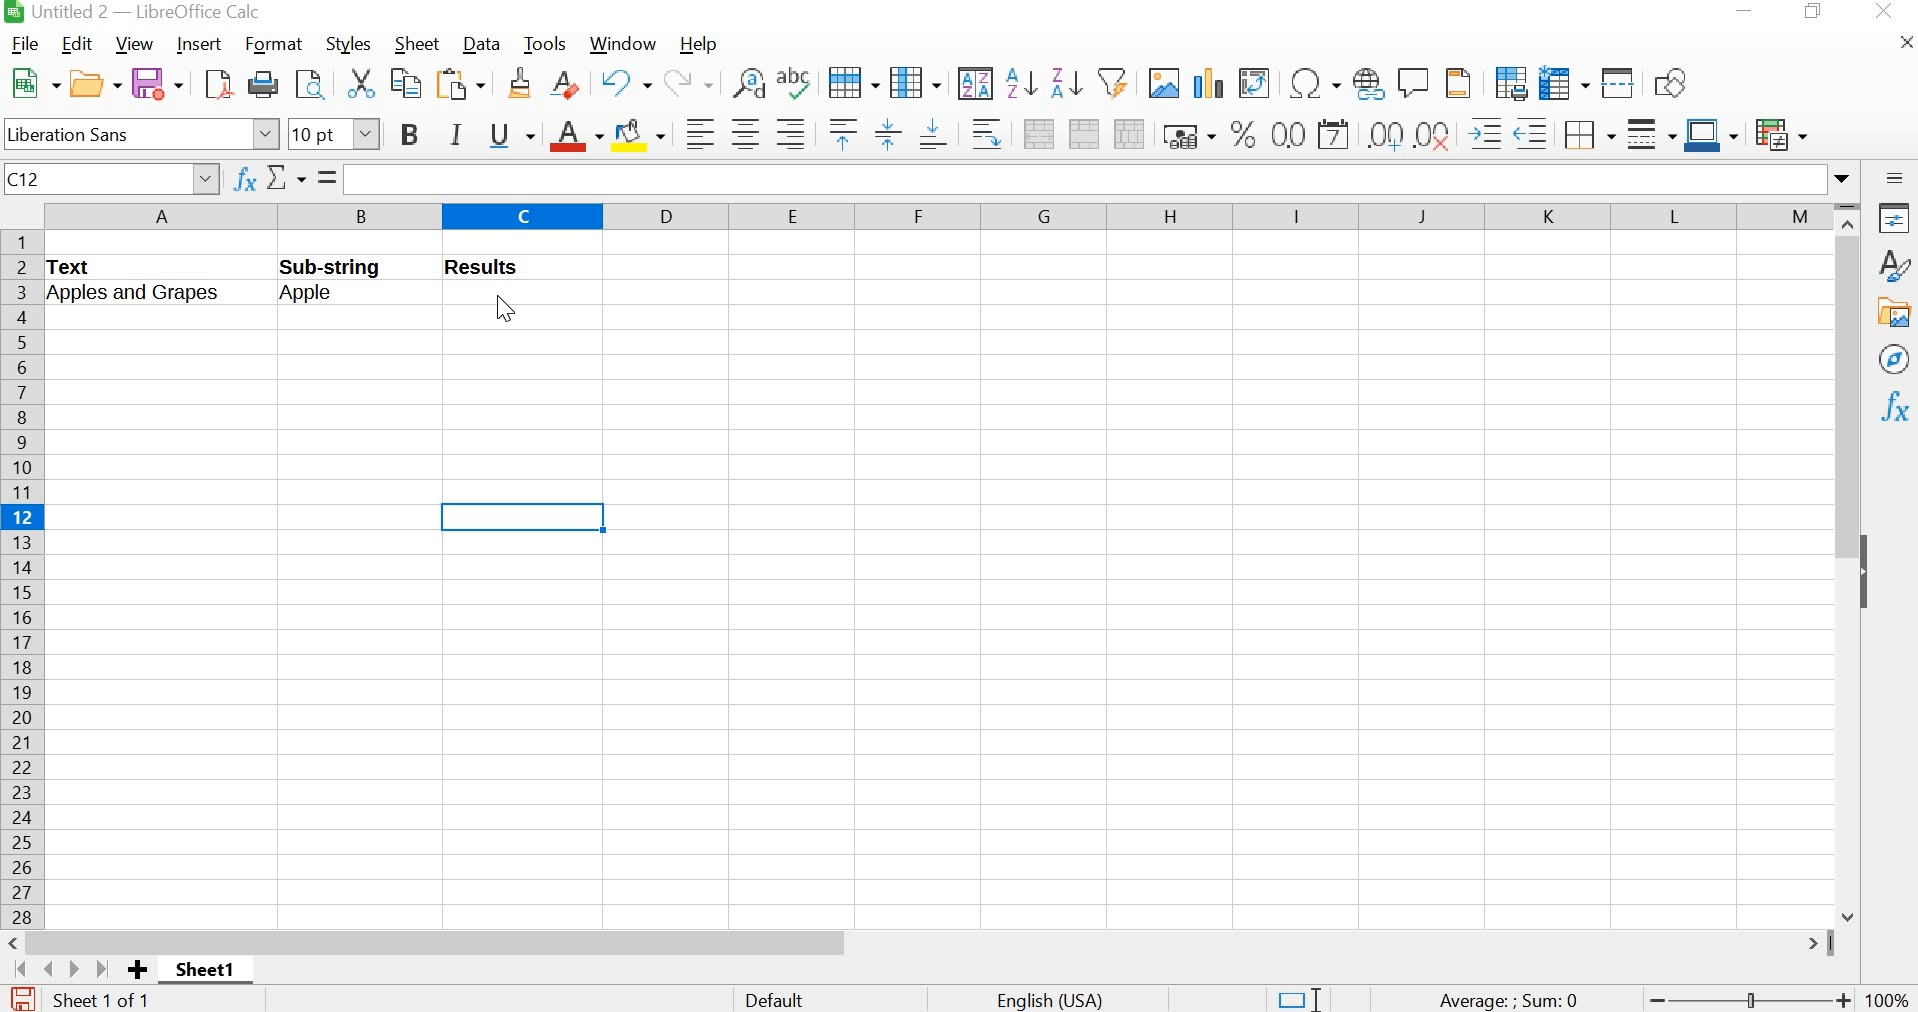 The height and width of the screenshot is (1012, 1918). I want to click on close document, so click(1905, 41).